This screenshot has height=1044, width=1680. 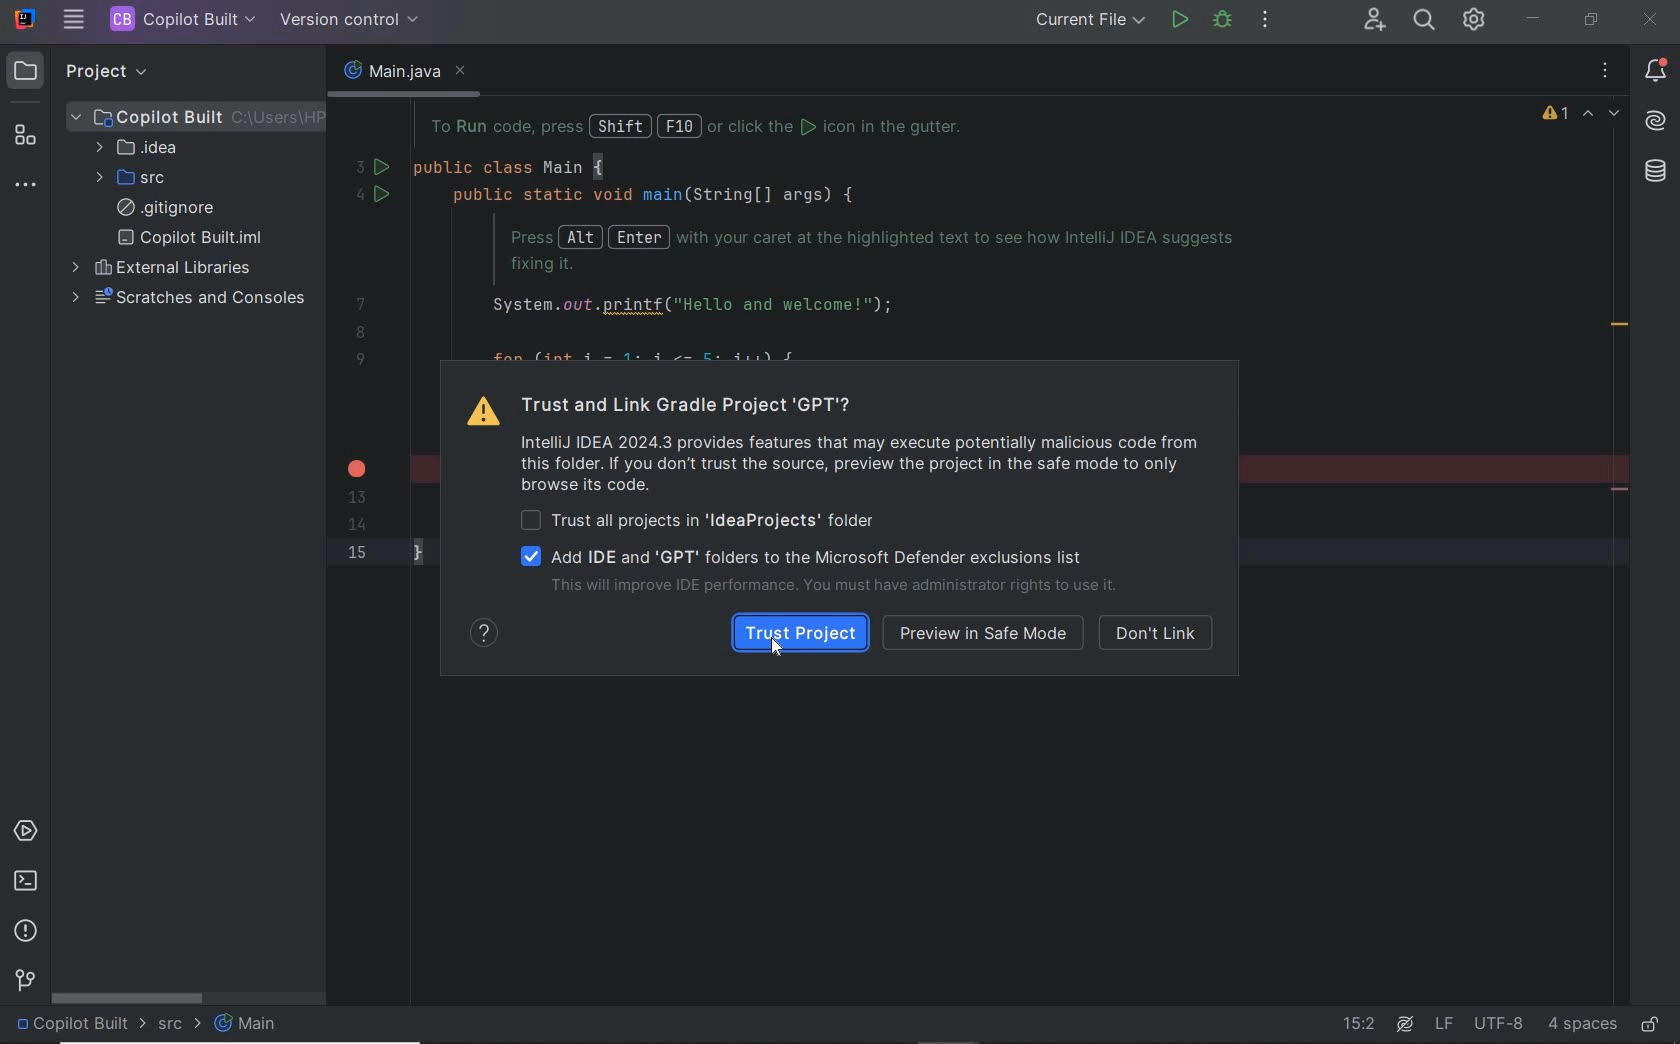 What do you see at coordinates (1178, 20) in the screenshot?
I see `RUN` at bounding box center [1178, 20].